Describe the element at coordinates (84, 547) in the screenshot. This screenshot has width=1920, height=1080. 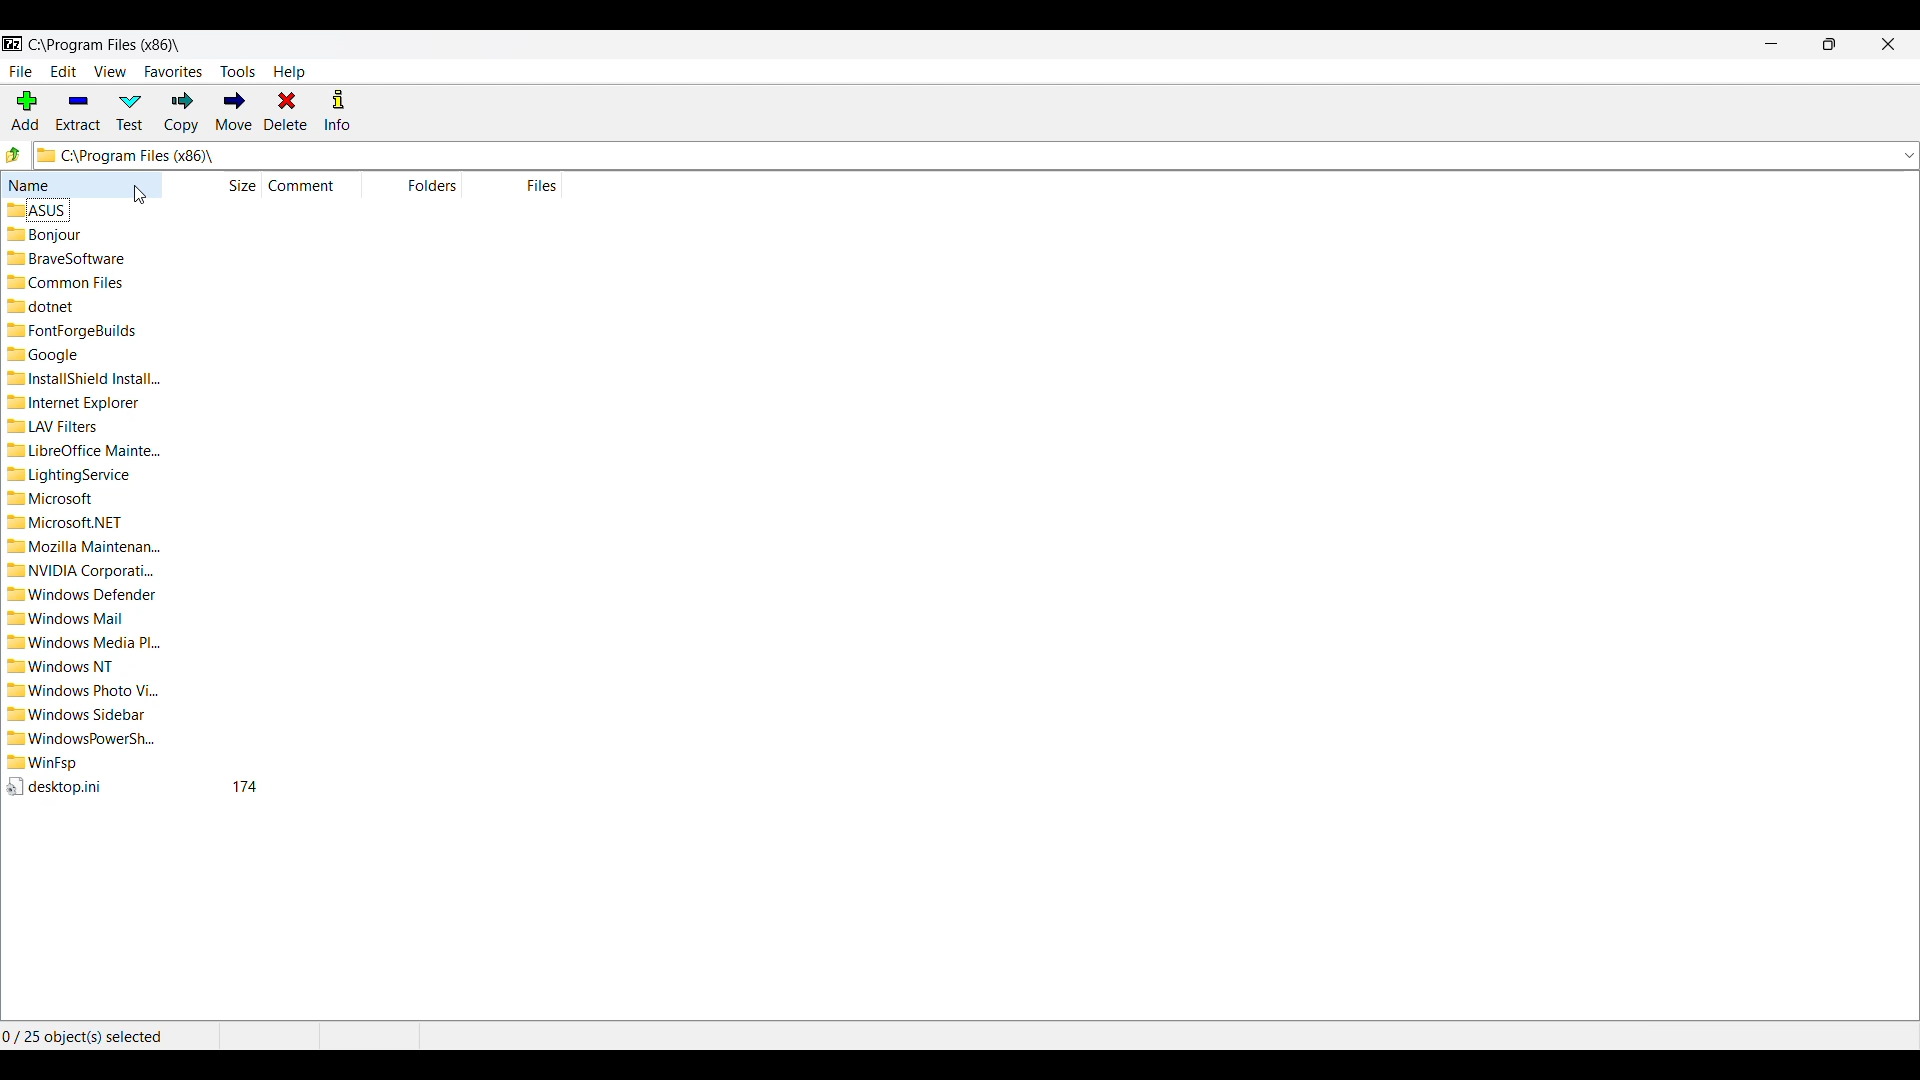
I see `Mozilla Maintenance` at that location.